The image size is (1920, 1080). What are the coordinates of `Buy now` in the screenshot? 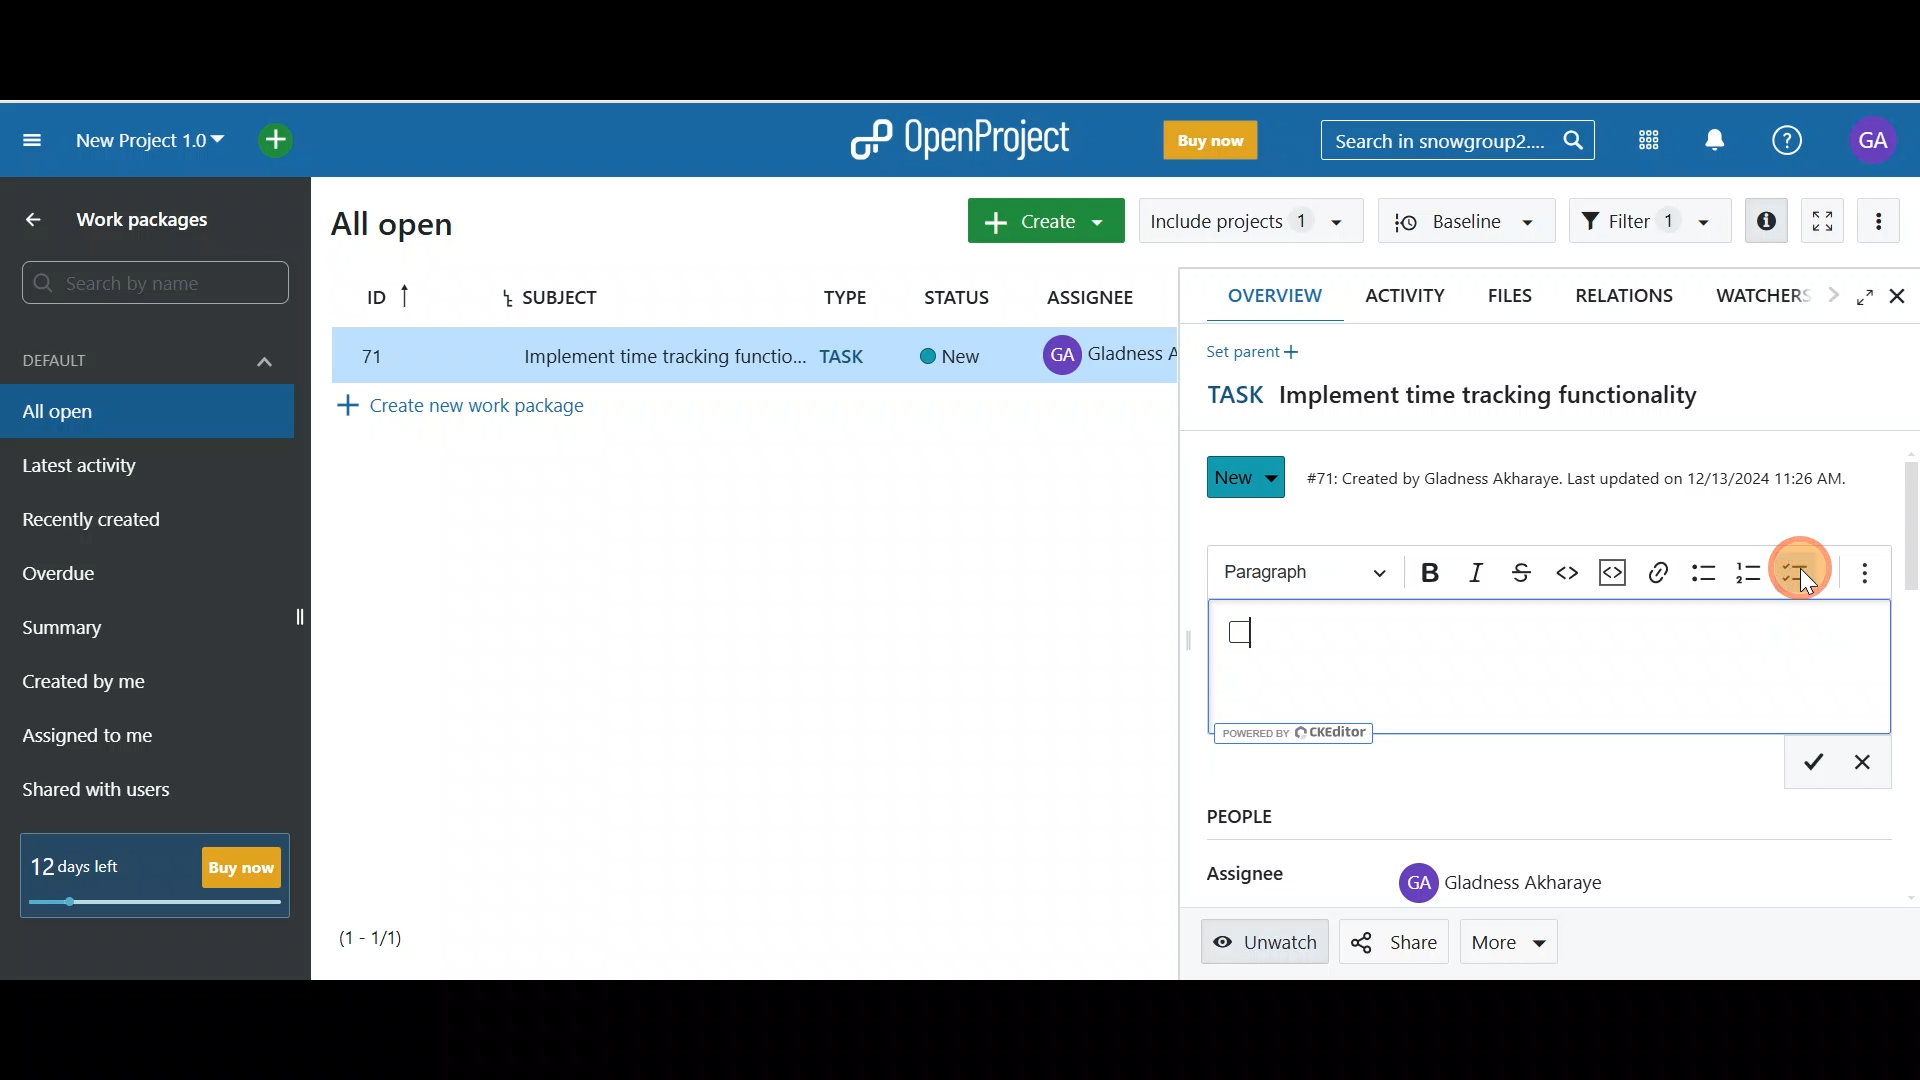 It's located at (244, 867).